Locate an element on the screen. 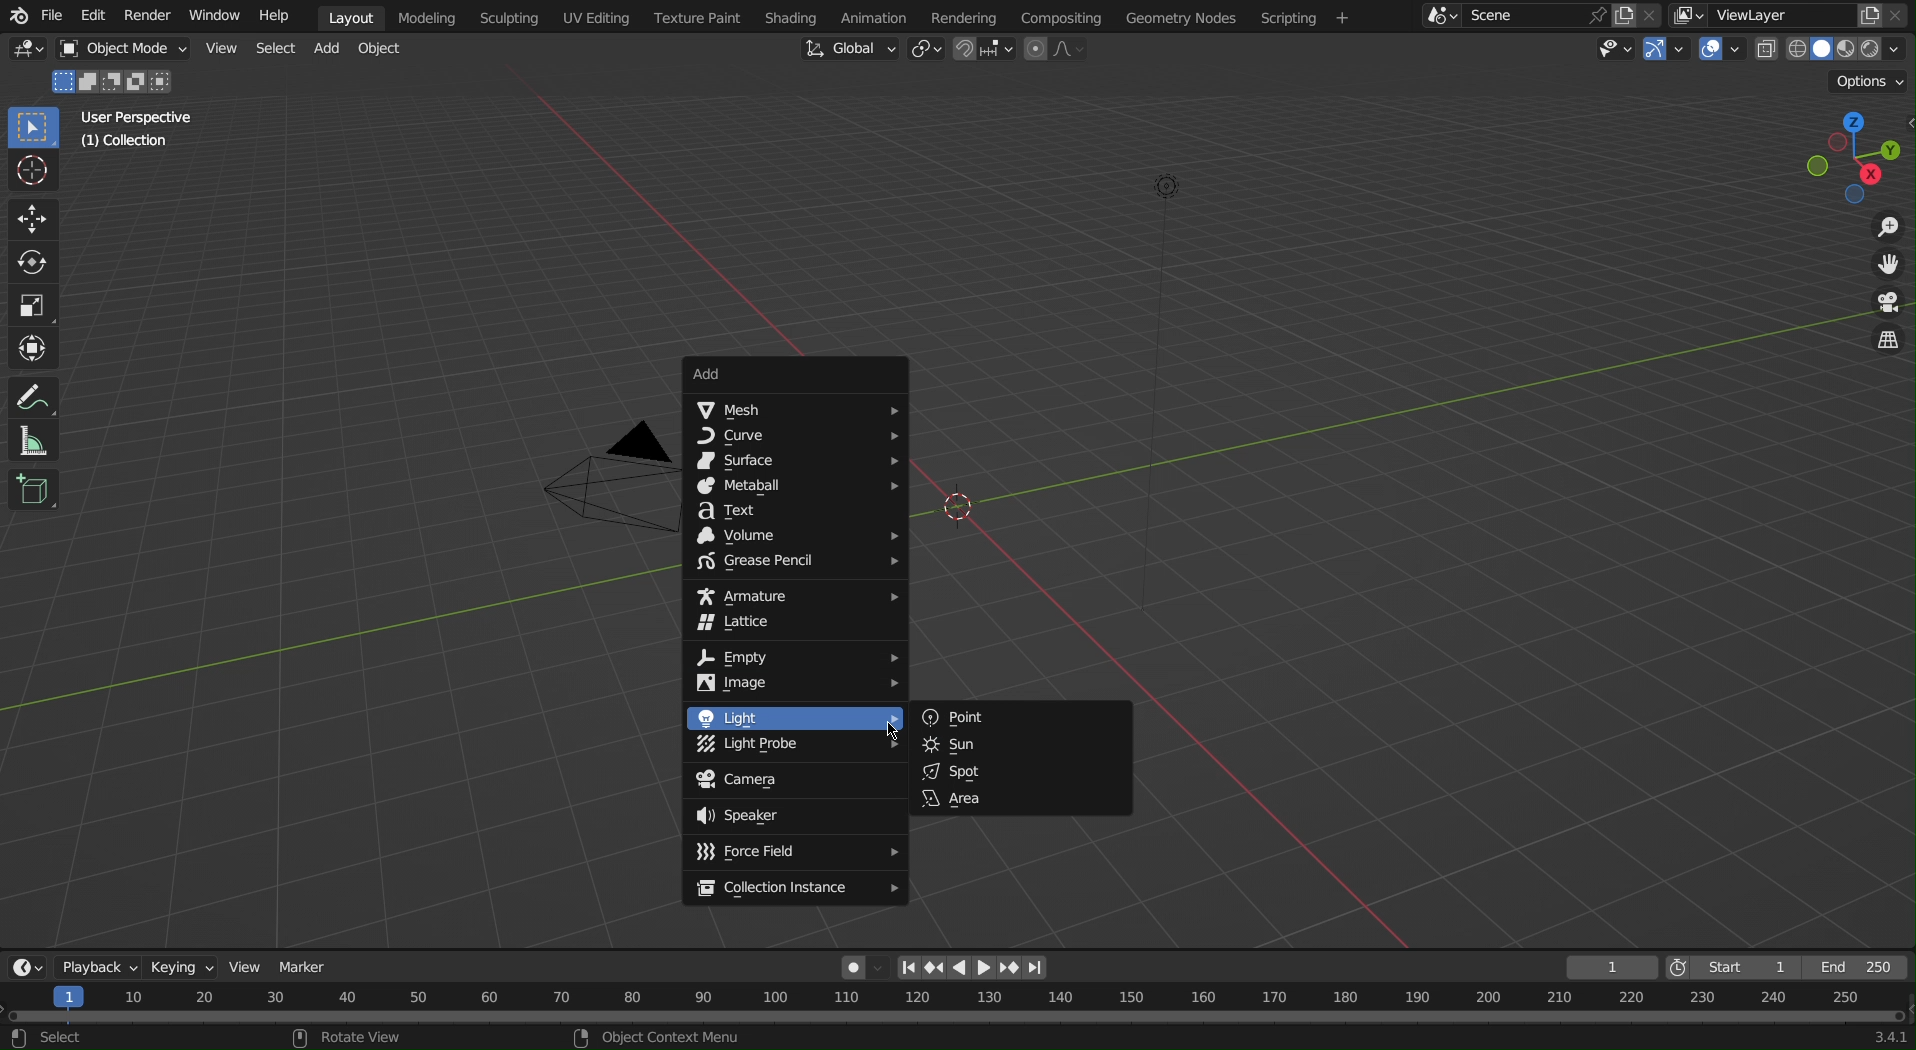  Snapping is located at coordinates (985, 51).